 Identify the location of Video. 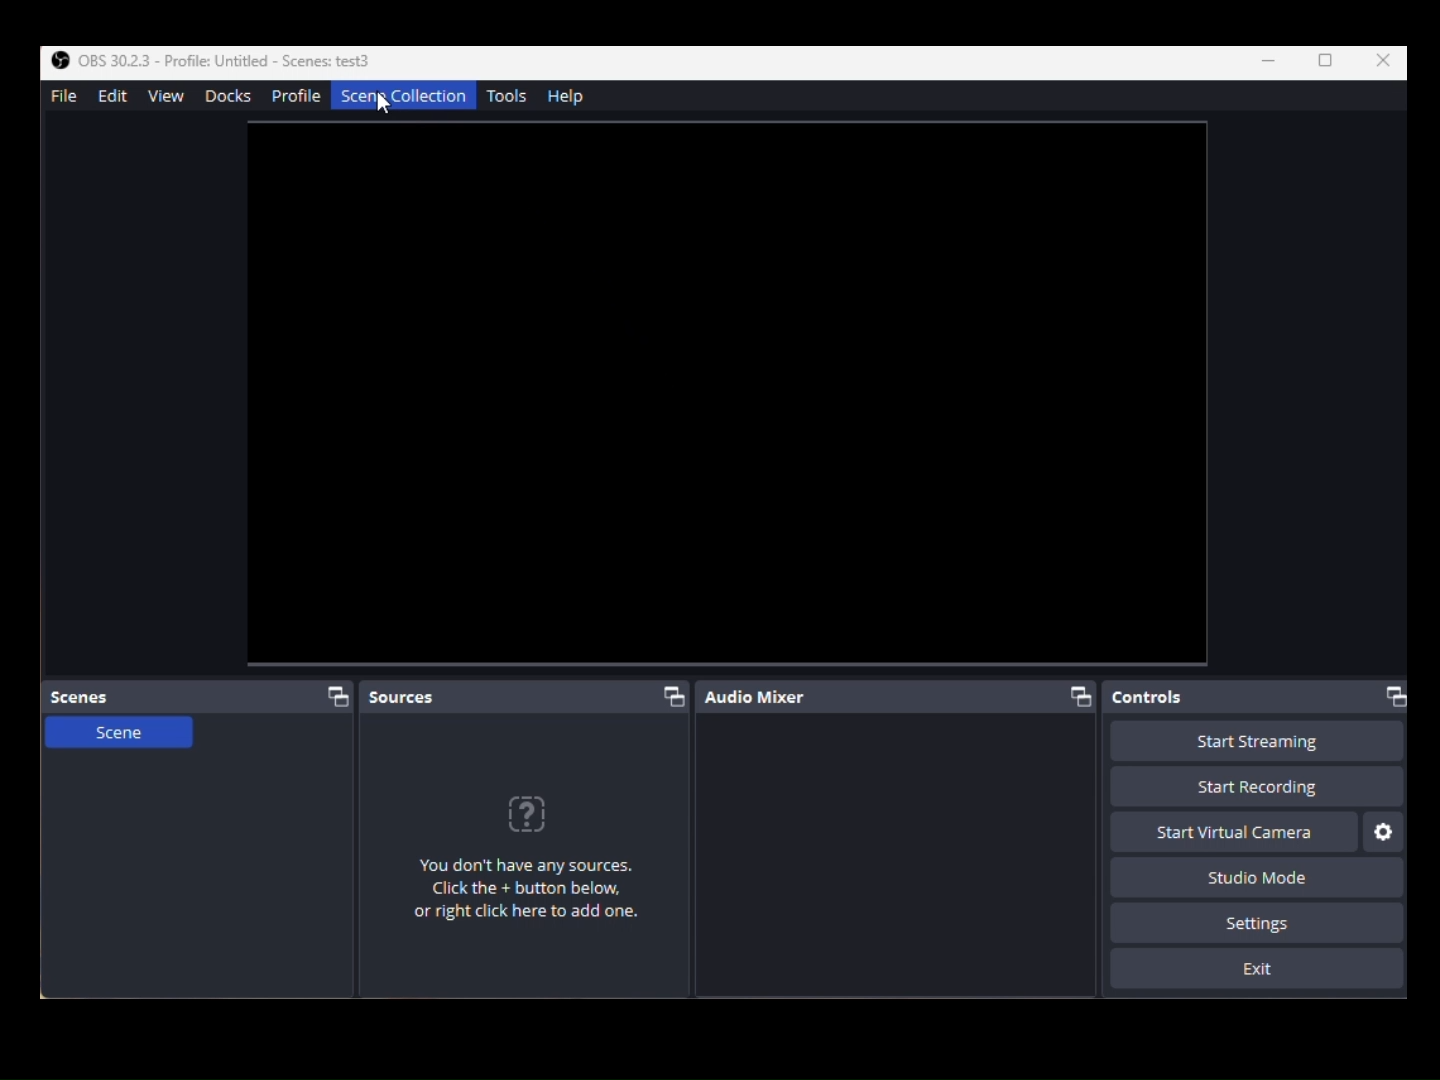
(727, 394).